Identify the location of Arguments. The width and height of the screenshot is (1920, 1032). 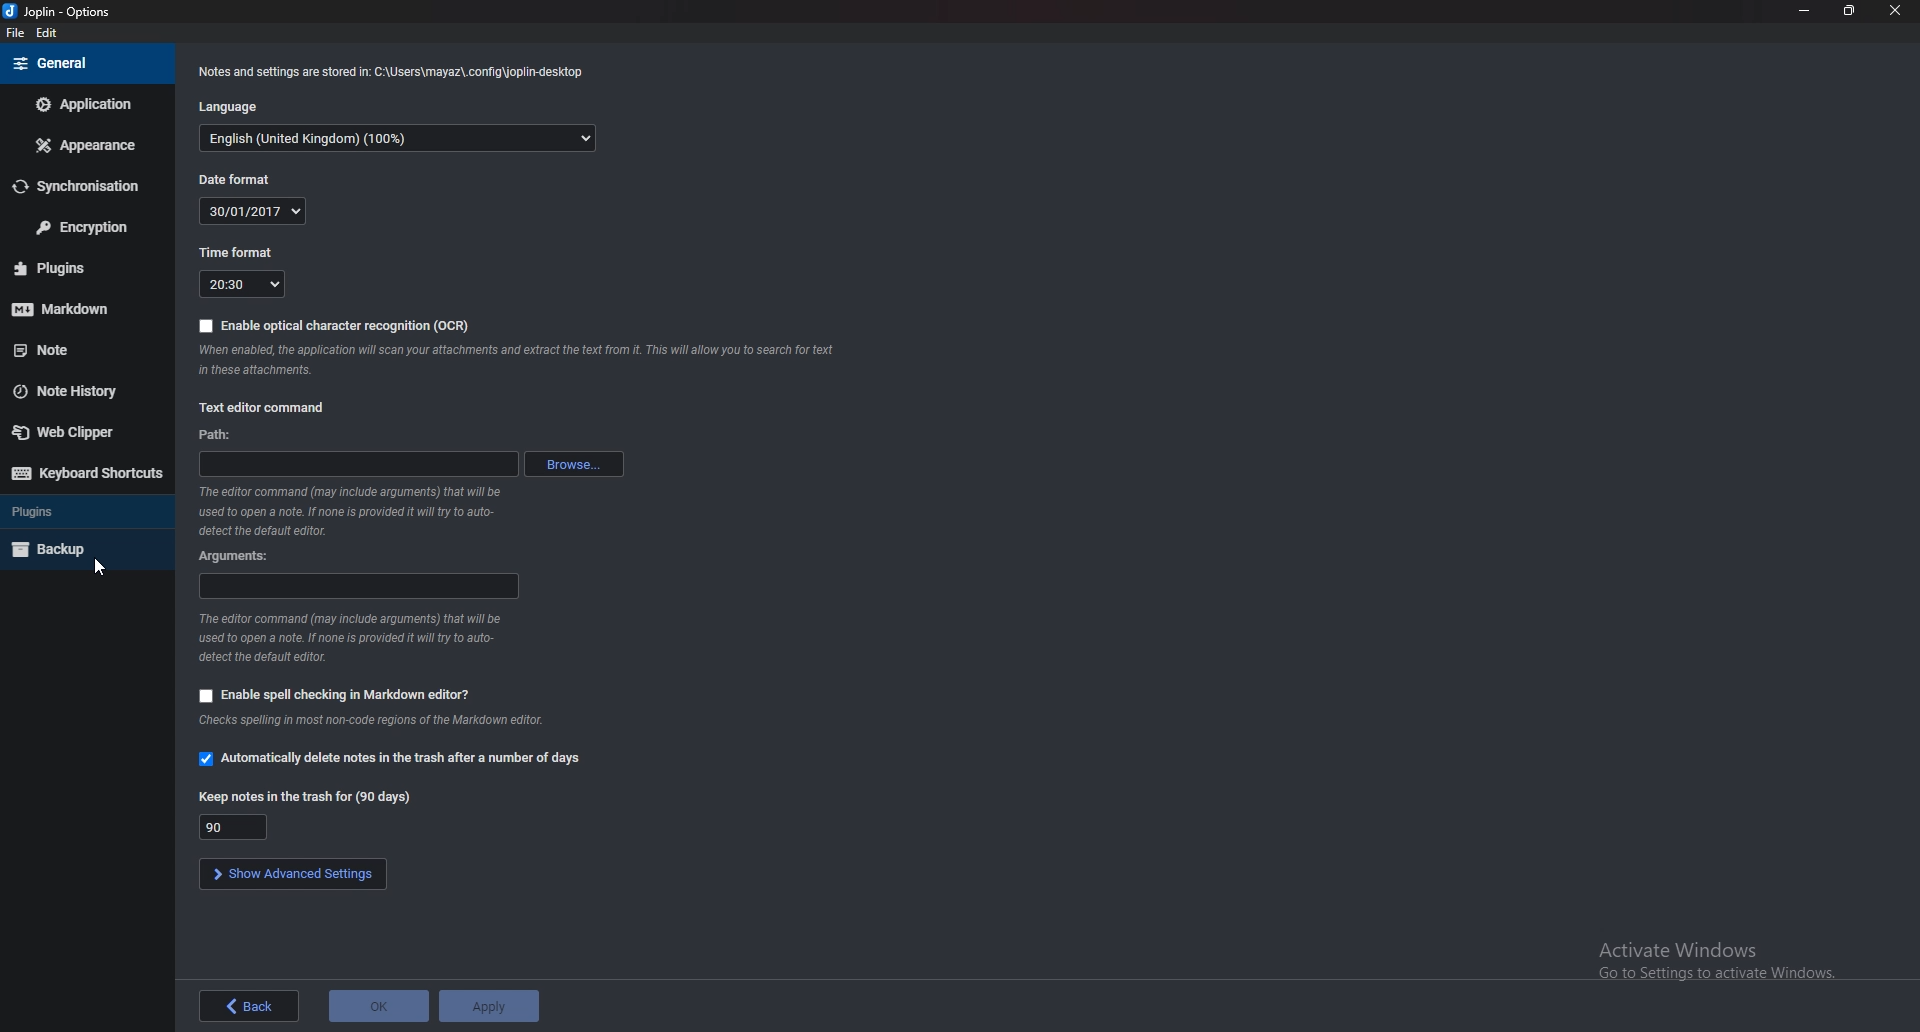
(357, 586).